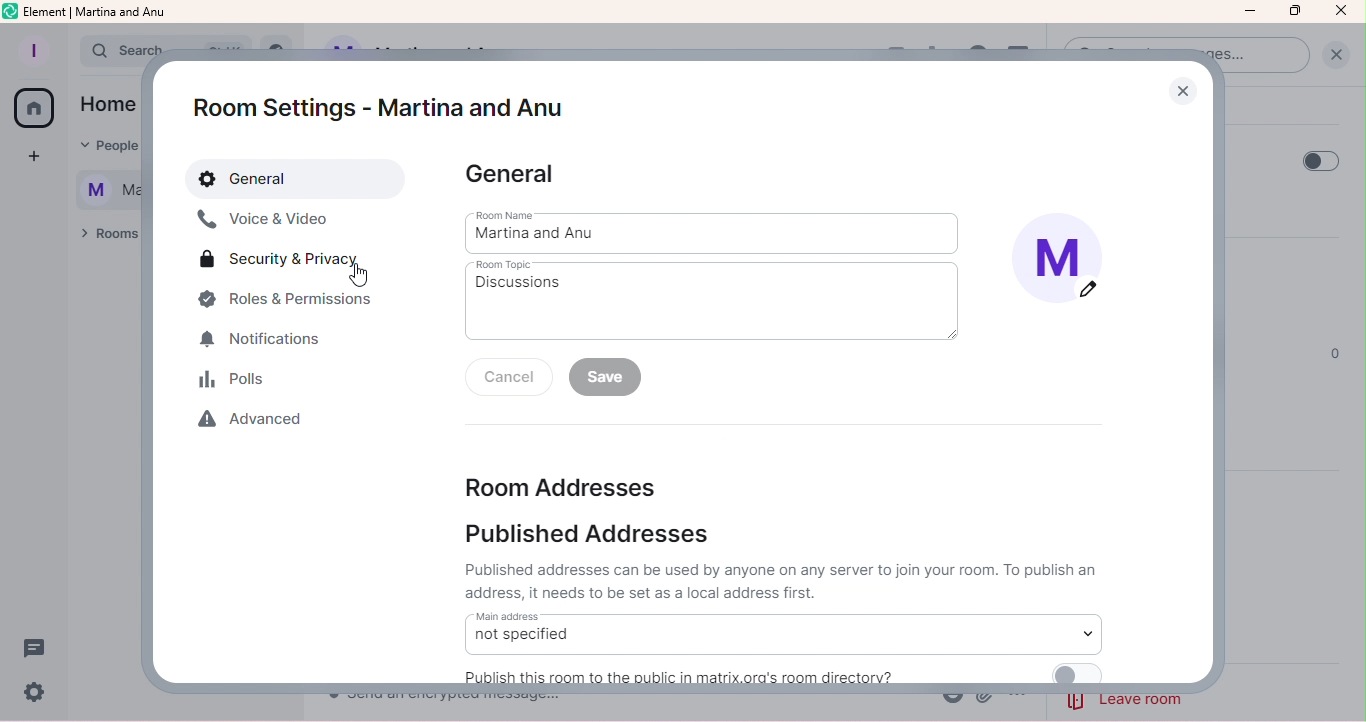 The height and width of the screenshot is (722, 1366). What do you see at coordinates (373, 107) in the screenshot?
I see `Room settings - Martina and Anu` at bounding box center [373, 107].